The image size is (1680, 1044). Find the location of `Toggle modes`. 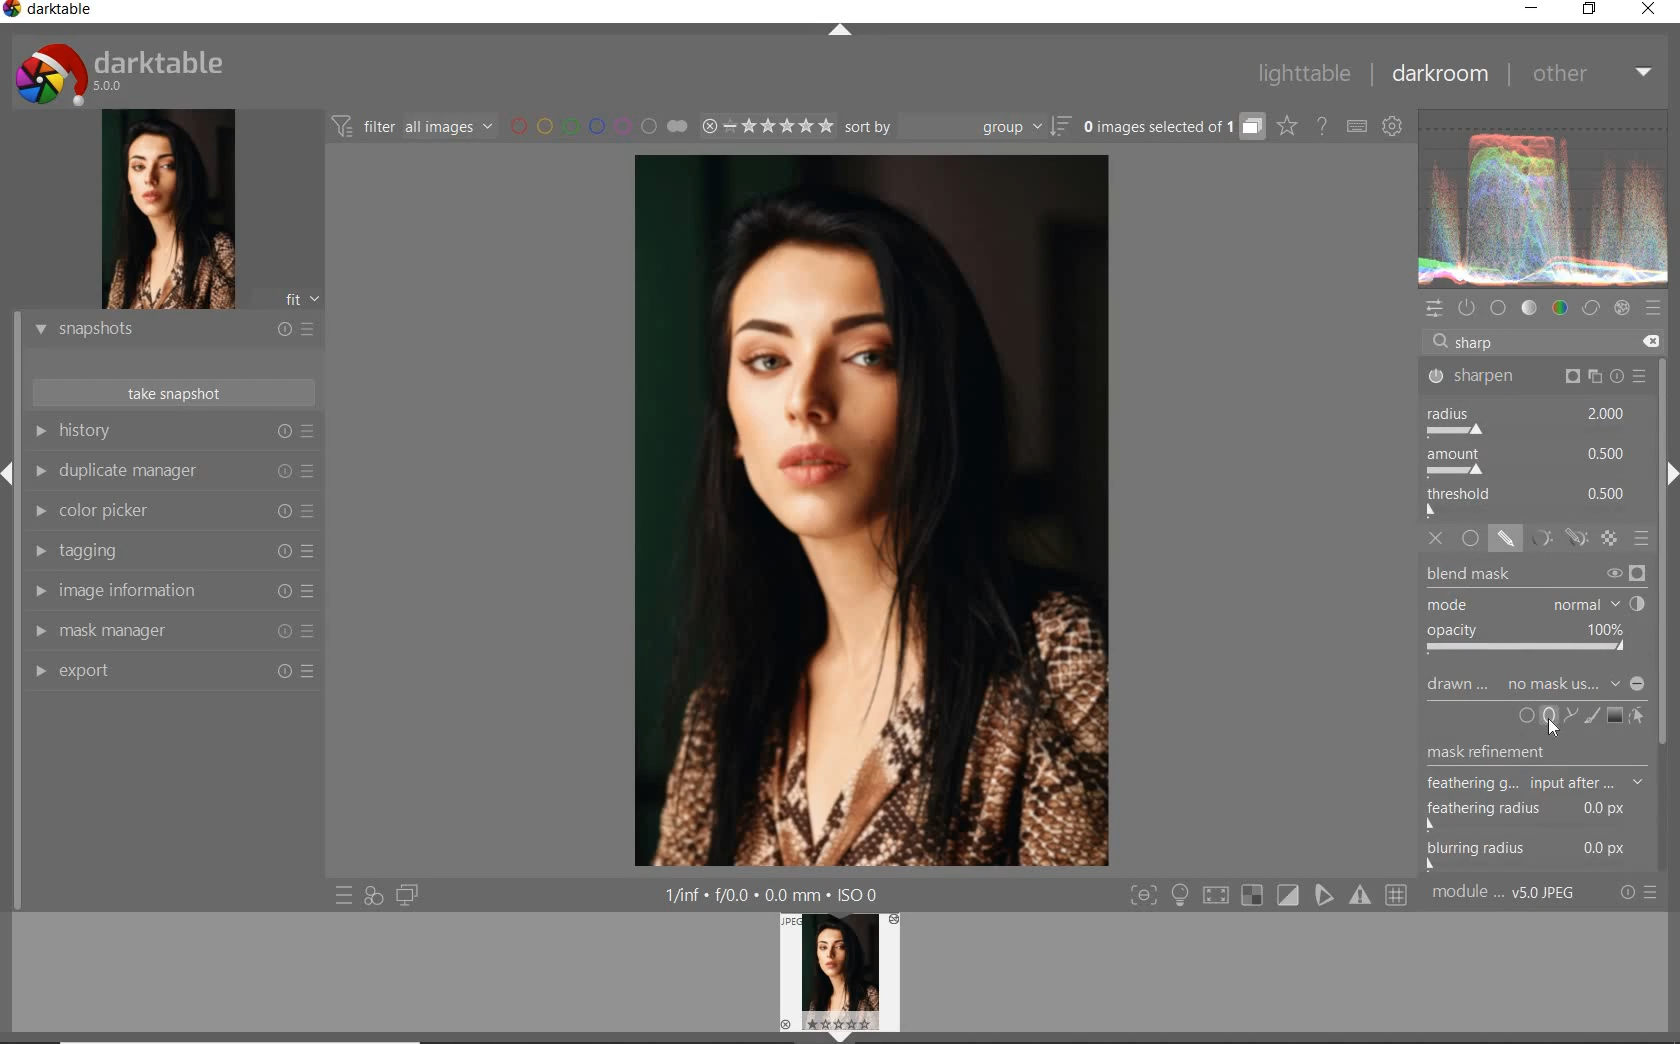

Toggle modes is located at coordinates (1267, 895).